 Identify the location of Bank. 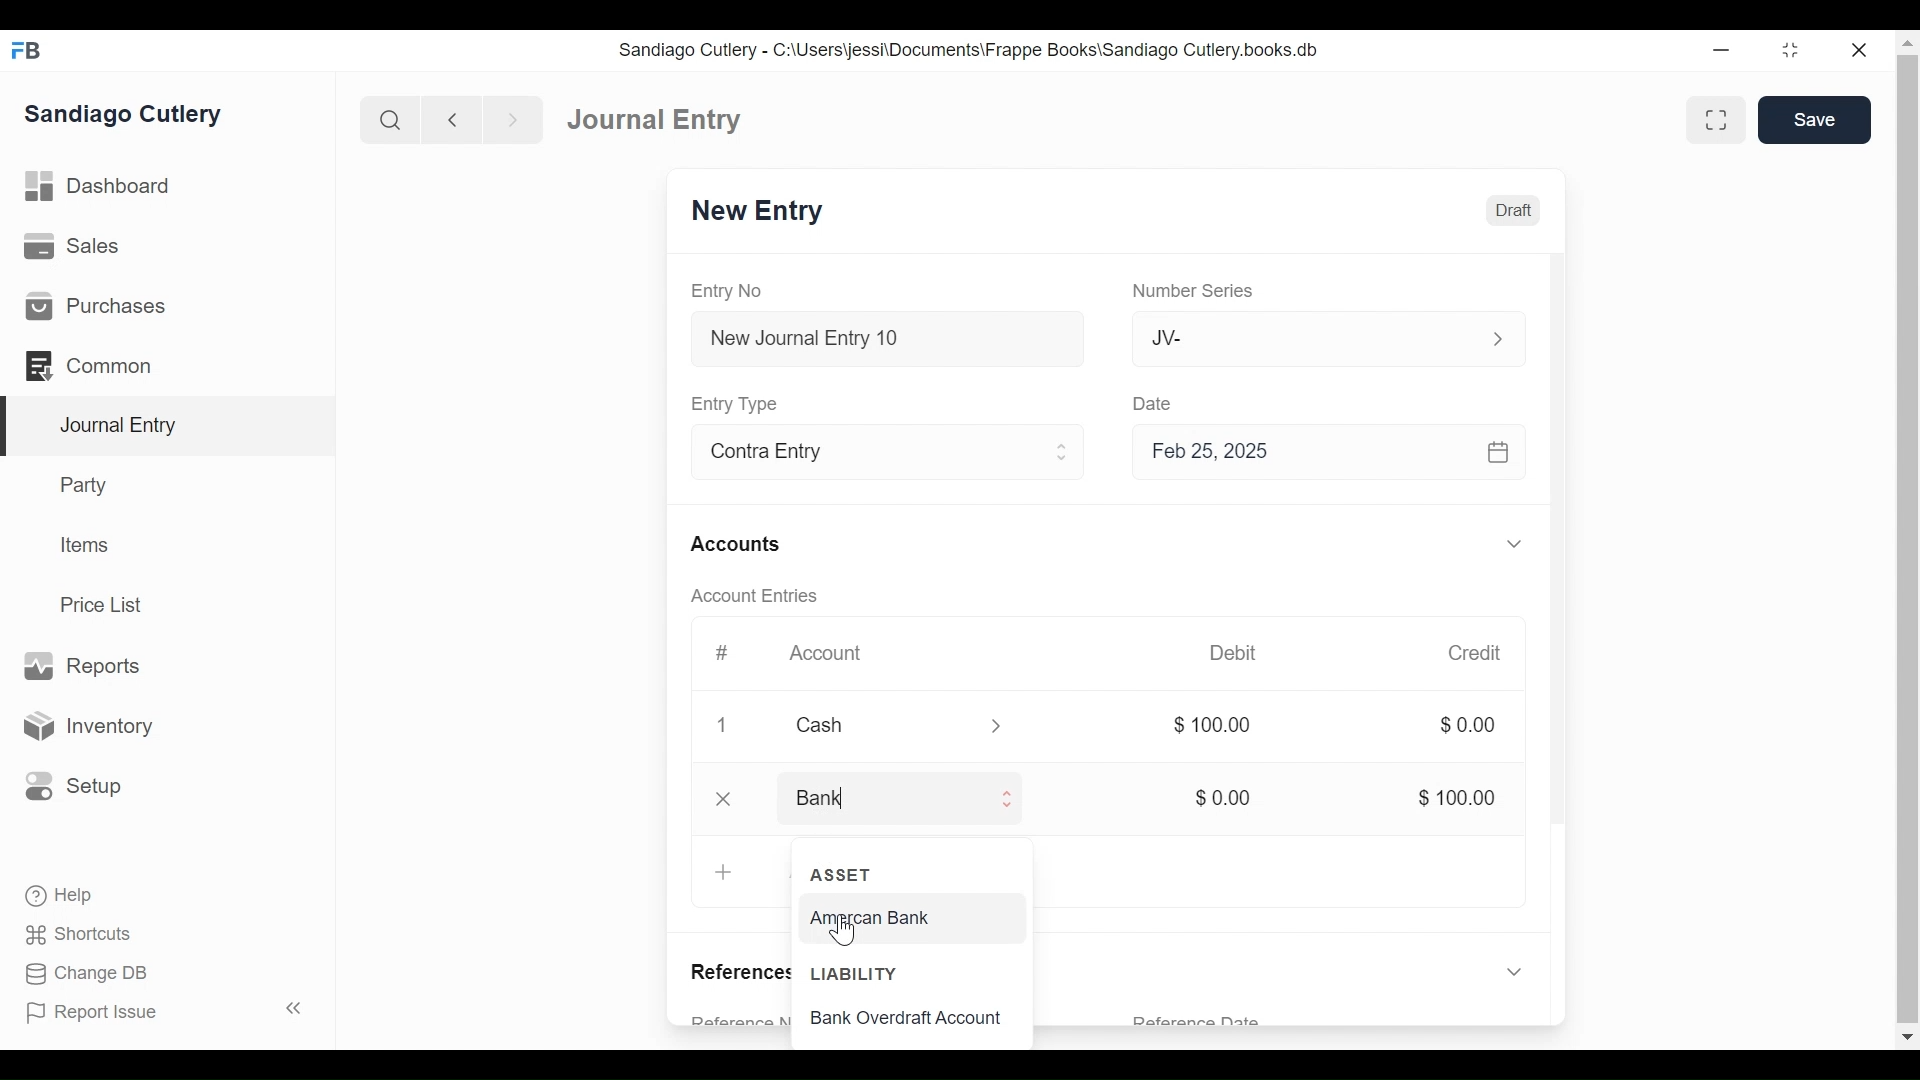
(883, 798).